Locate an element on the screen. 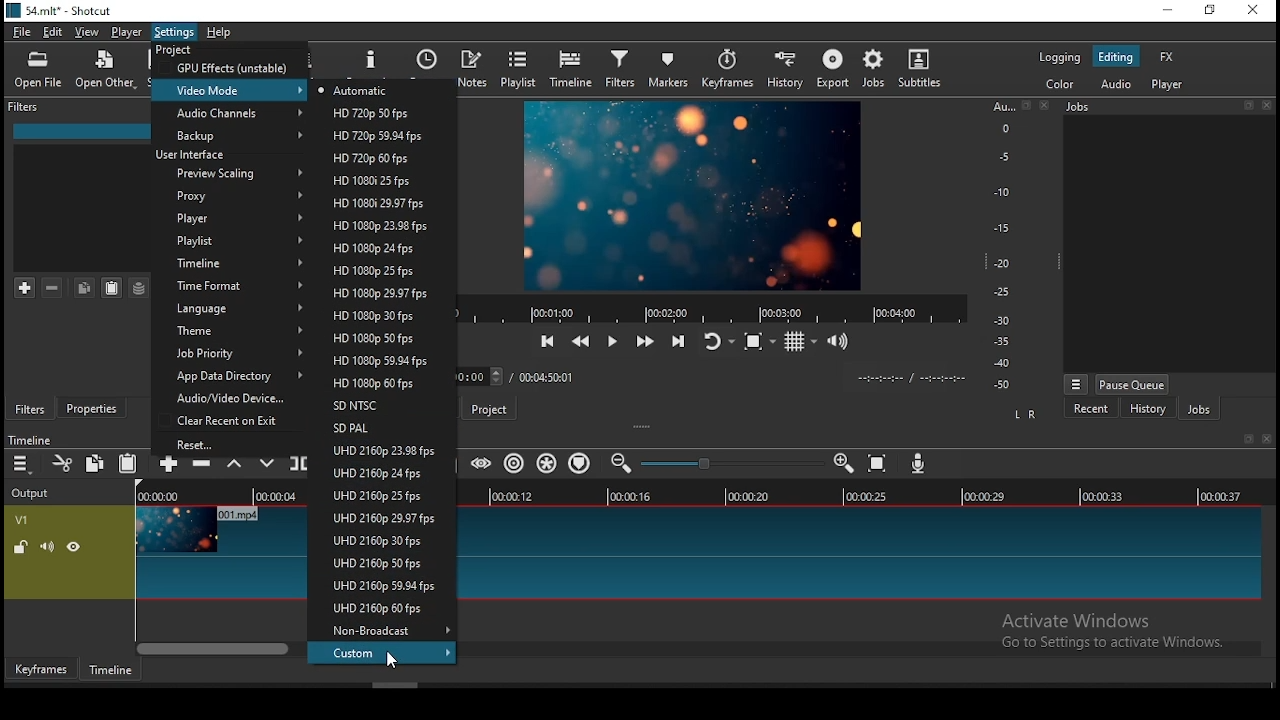 The image size is (1280, 720). jobs is located at coordinates (1199, 410).